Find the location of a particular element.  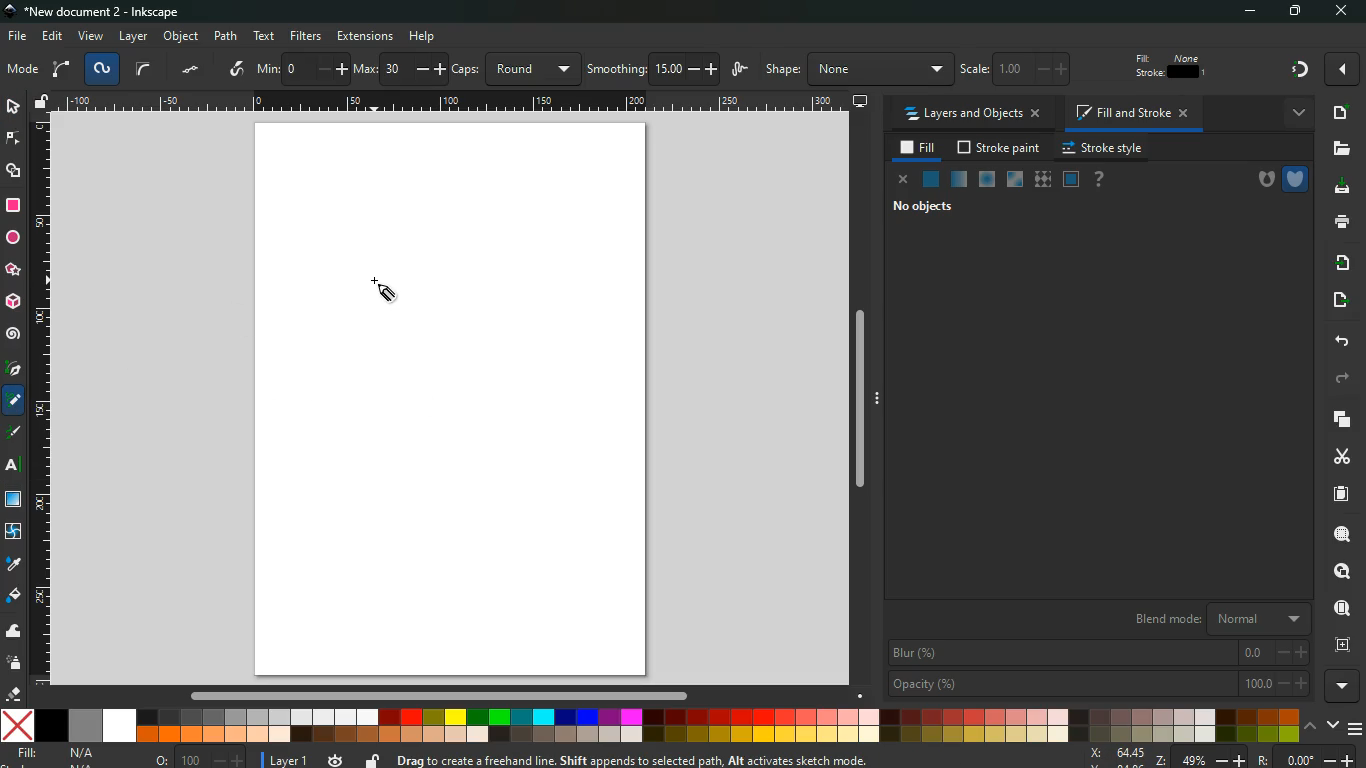

 is located at coordinates (435, 696).